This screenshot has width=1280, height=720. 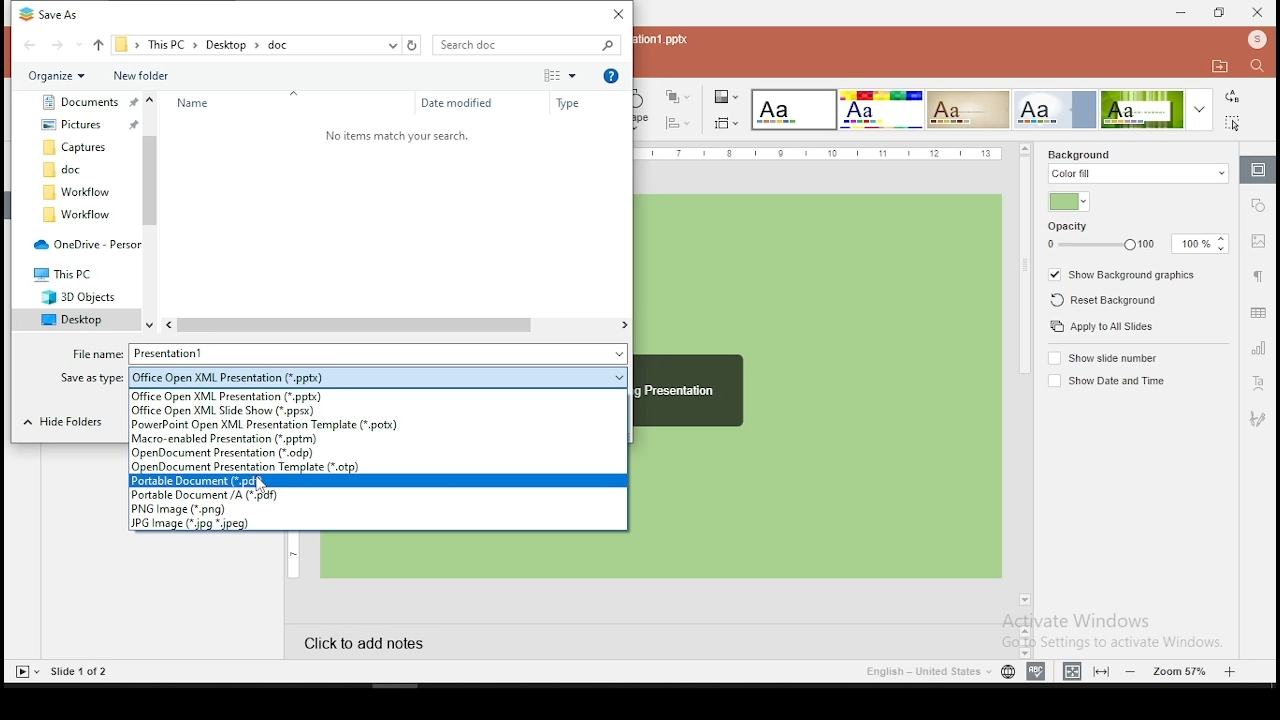 I want to click on go up one folder, so click(x=98, y=45).